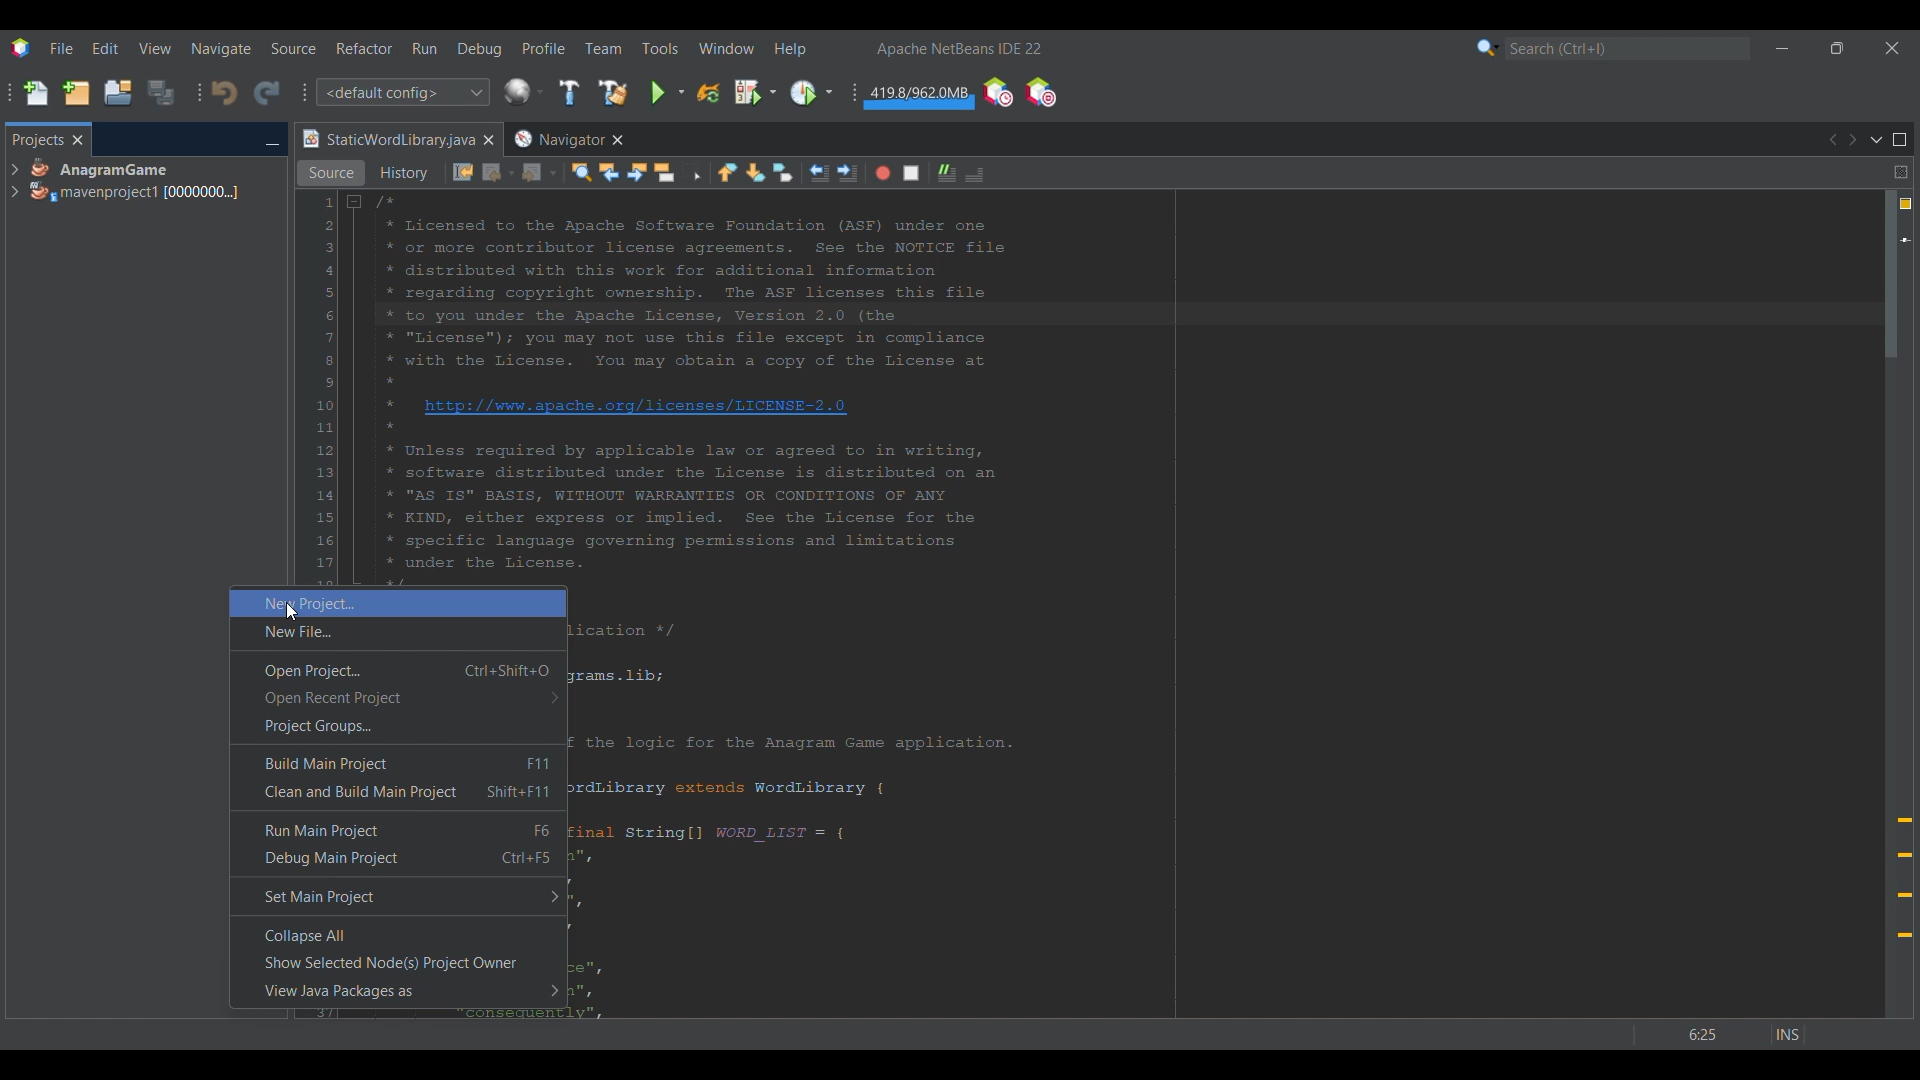 Image resolution: width=1920 pixels, height=1080 pixels. Describe the element at coordinates (288, 614) in the screenshot. I see `` at that location.